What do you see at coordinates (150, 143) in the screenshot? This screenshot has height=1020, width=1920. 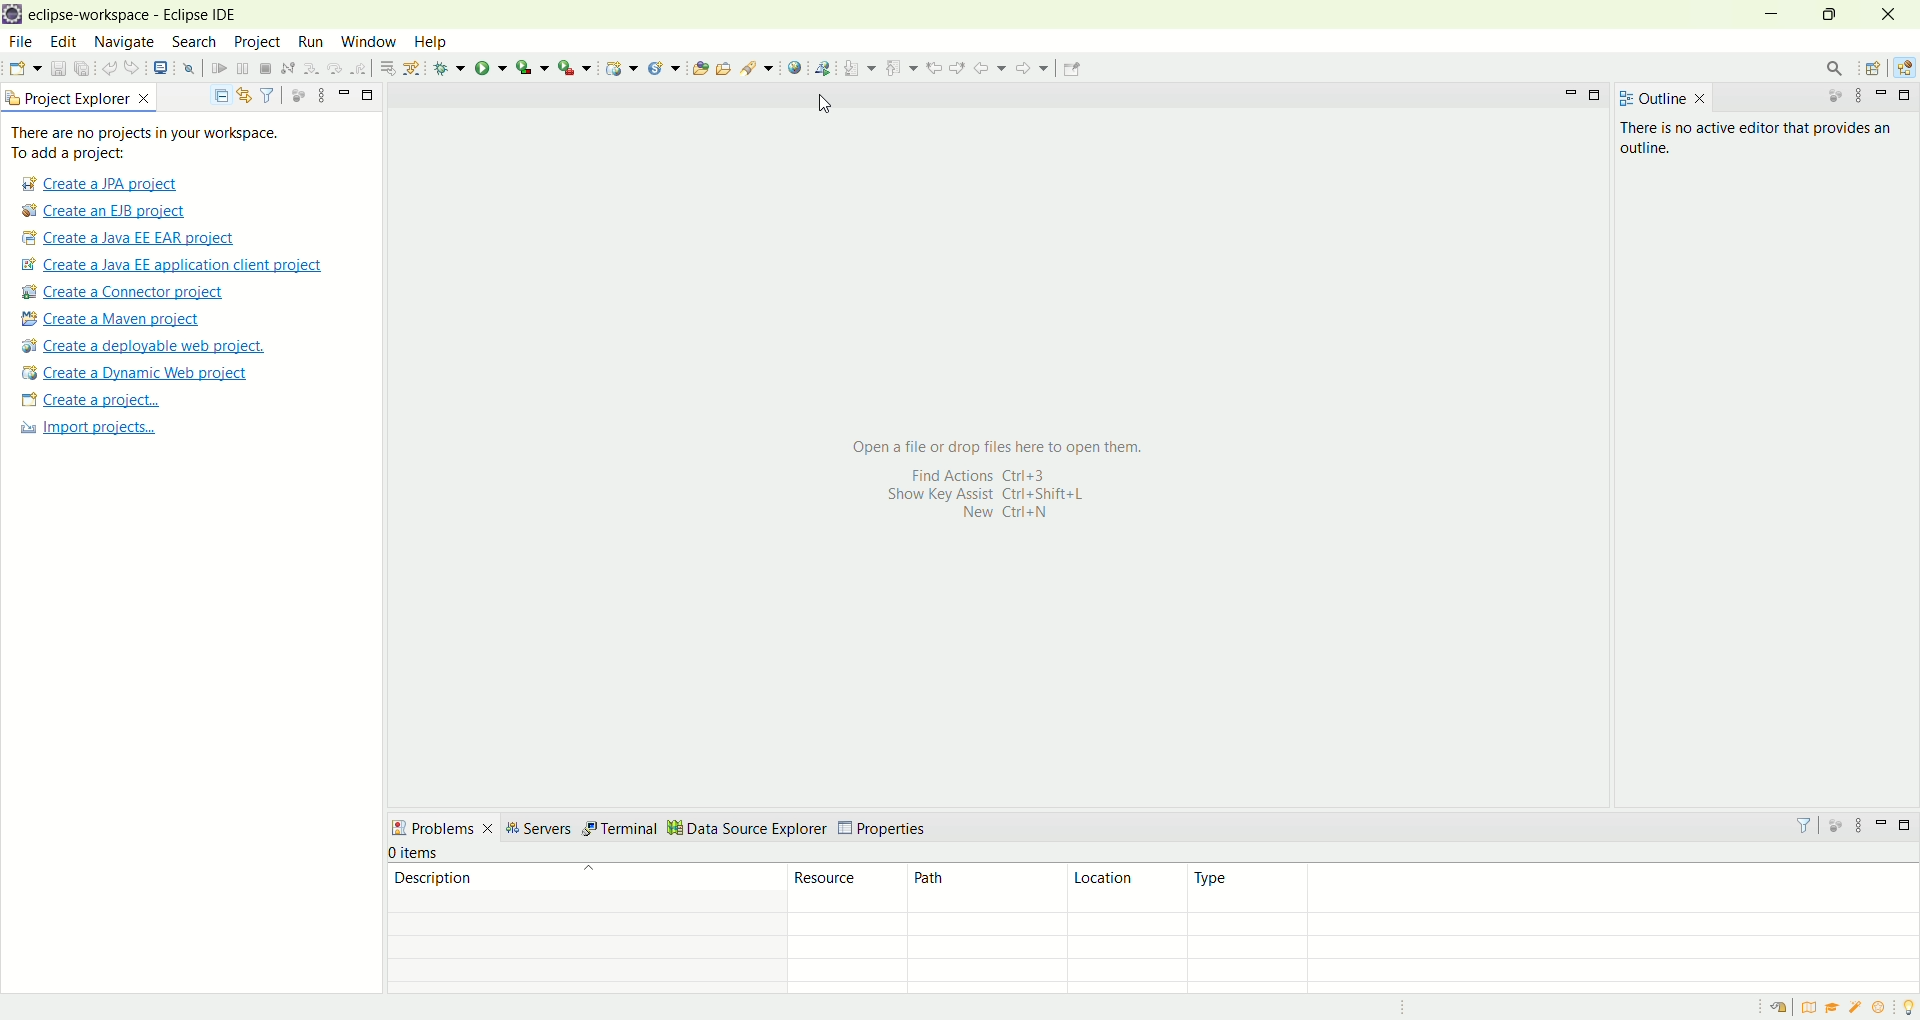 I see `There are no projects in your workspace. To add a project:` at bounding box center [150, 143].